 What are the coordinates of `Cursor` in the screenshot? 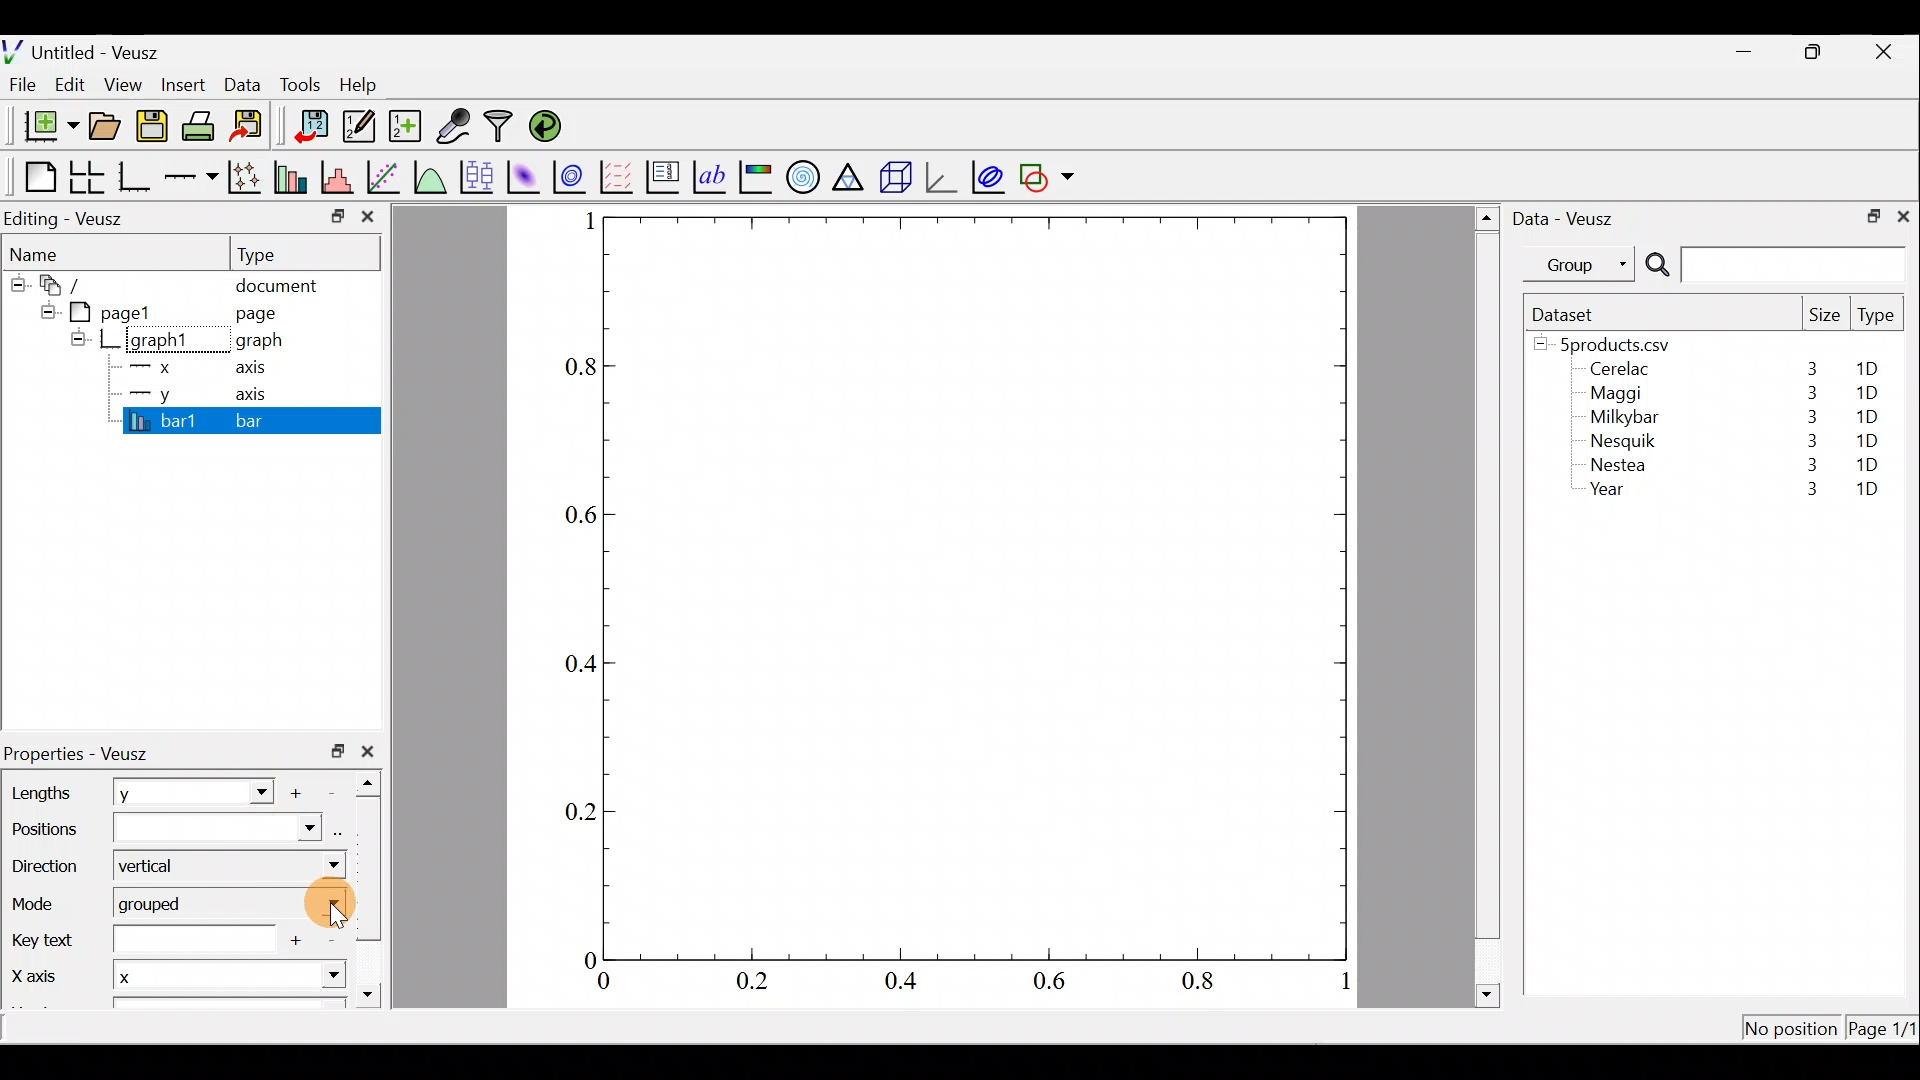 It's located at (312, 908).